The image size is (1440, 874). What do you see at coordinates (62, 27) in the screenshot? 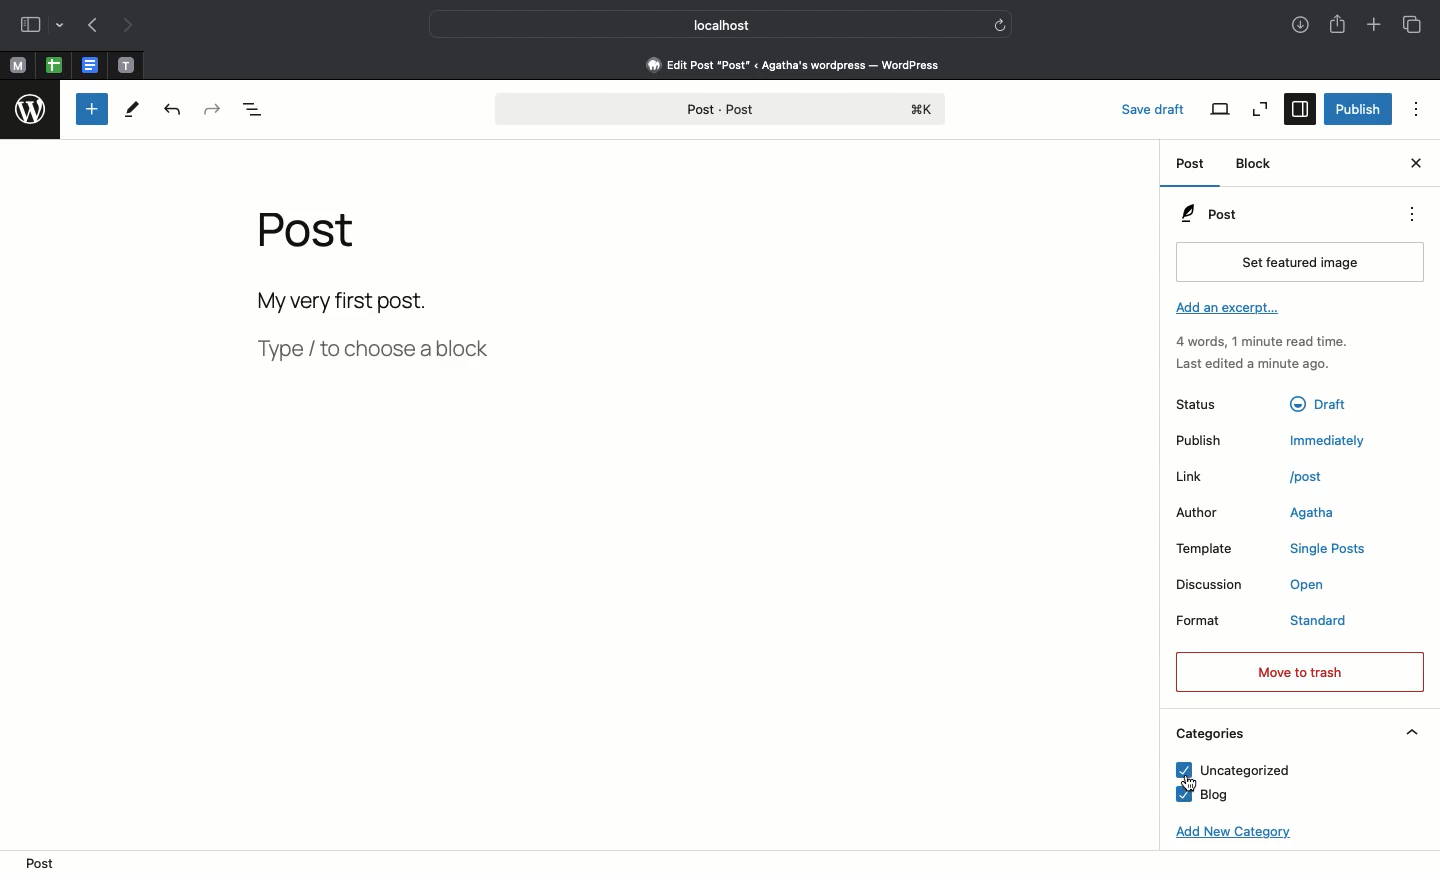
I see `drop-down` at bounding box center [62, 27].